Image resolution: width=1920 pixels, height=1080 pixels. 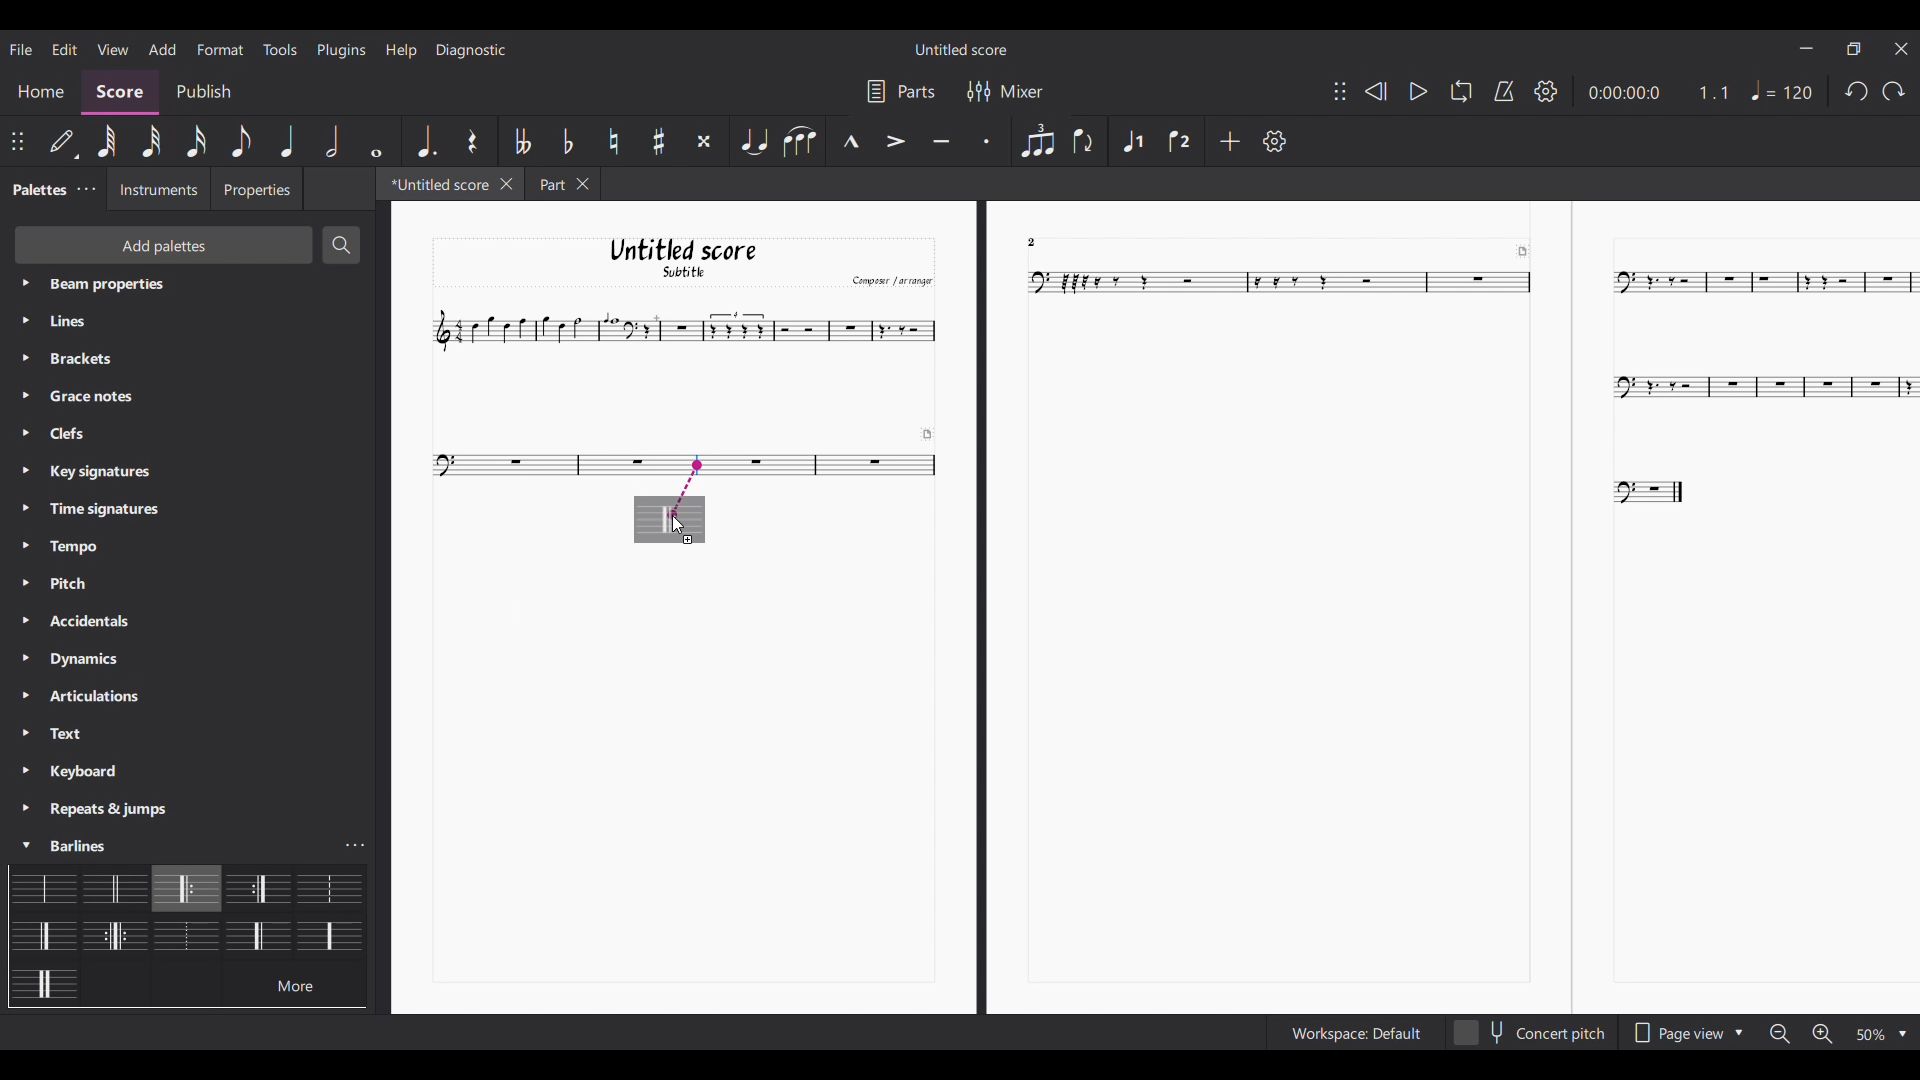 I want to click on Rewind, so click(x=1376, y=92).